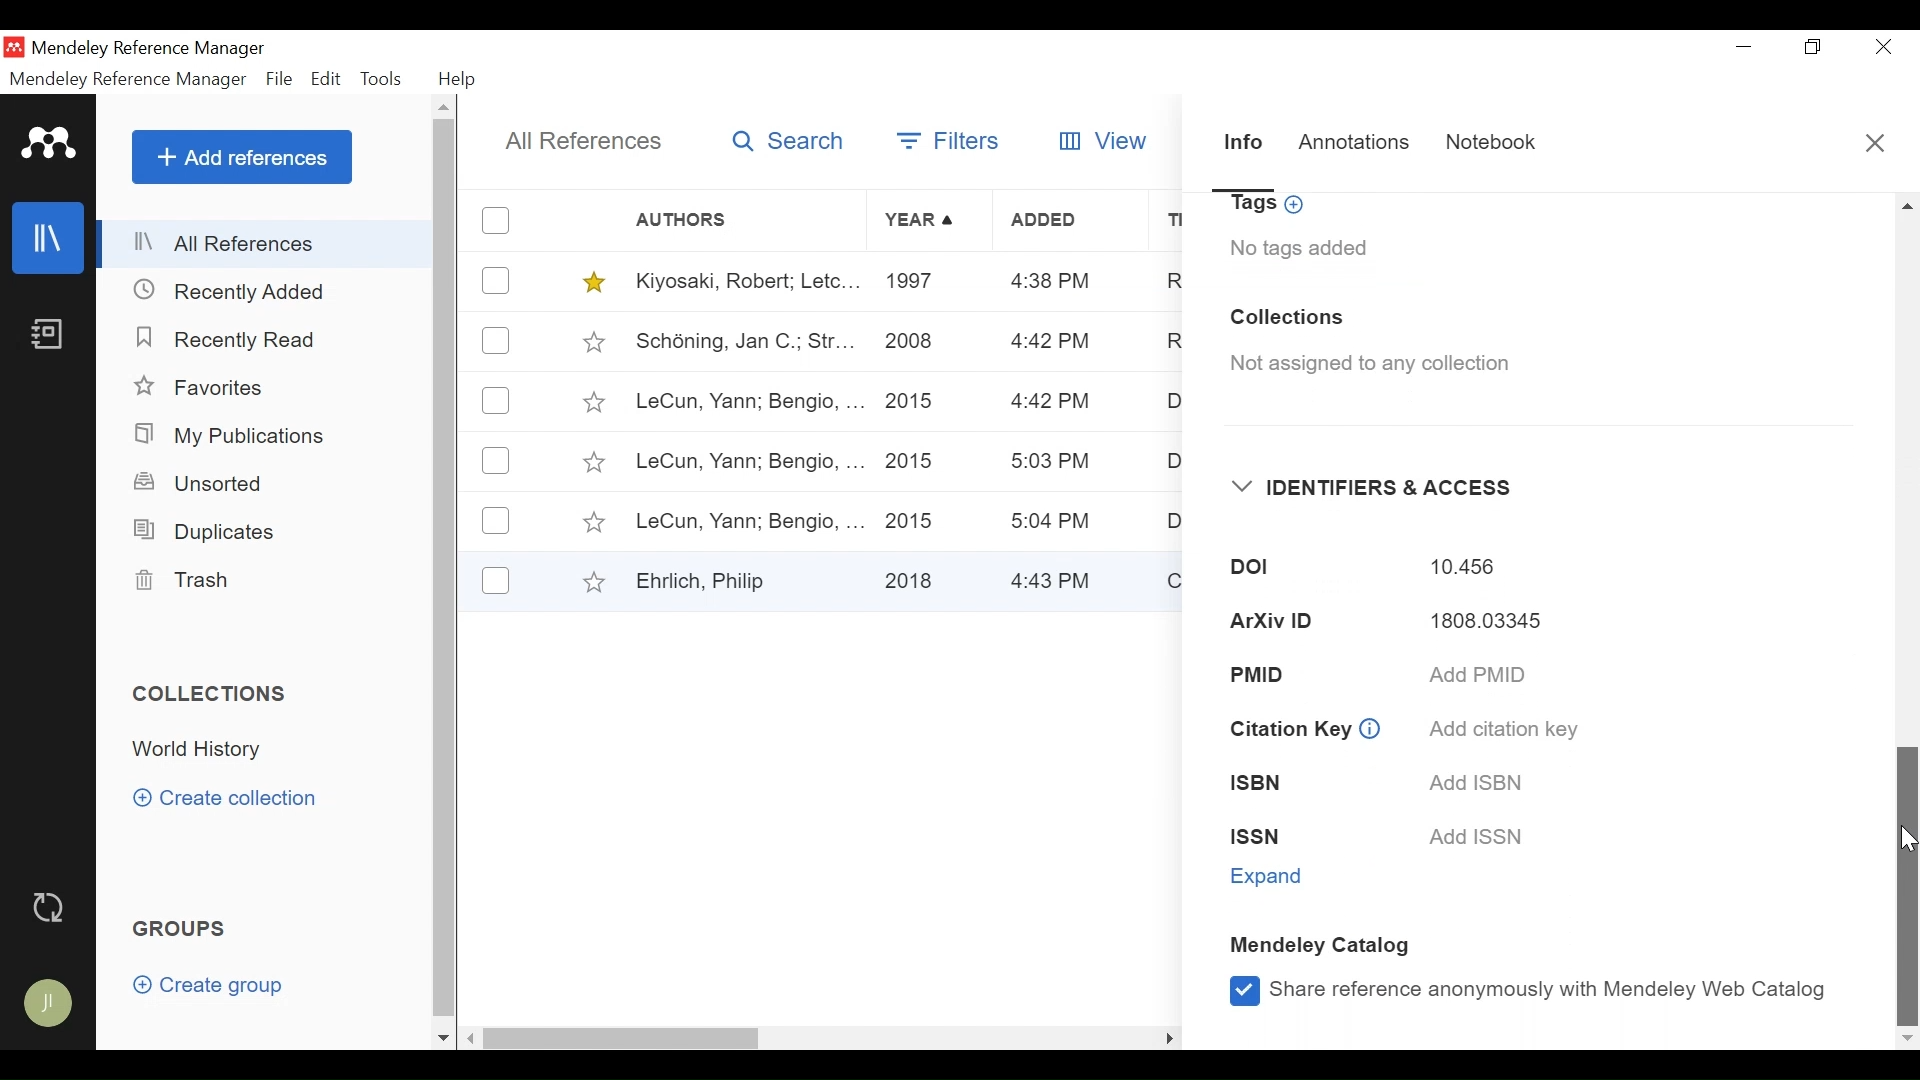 This screenshot has width=1920, height=1080. Describe the element at coordinates (200, 532) in the screenshot. I see `Duplicates` at that location.